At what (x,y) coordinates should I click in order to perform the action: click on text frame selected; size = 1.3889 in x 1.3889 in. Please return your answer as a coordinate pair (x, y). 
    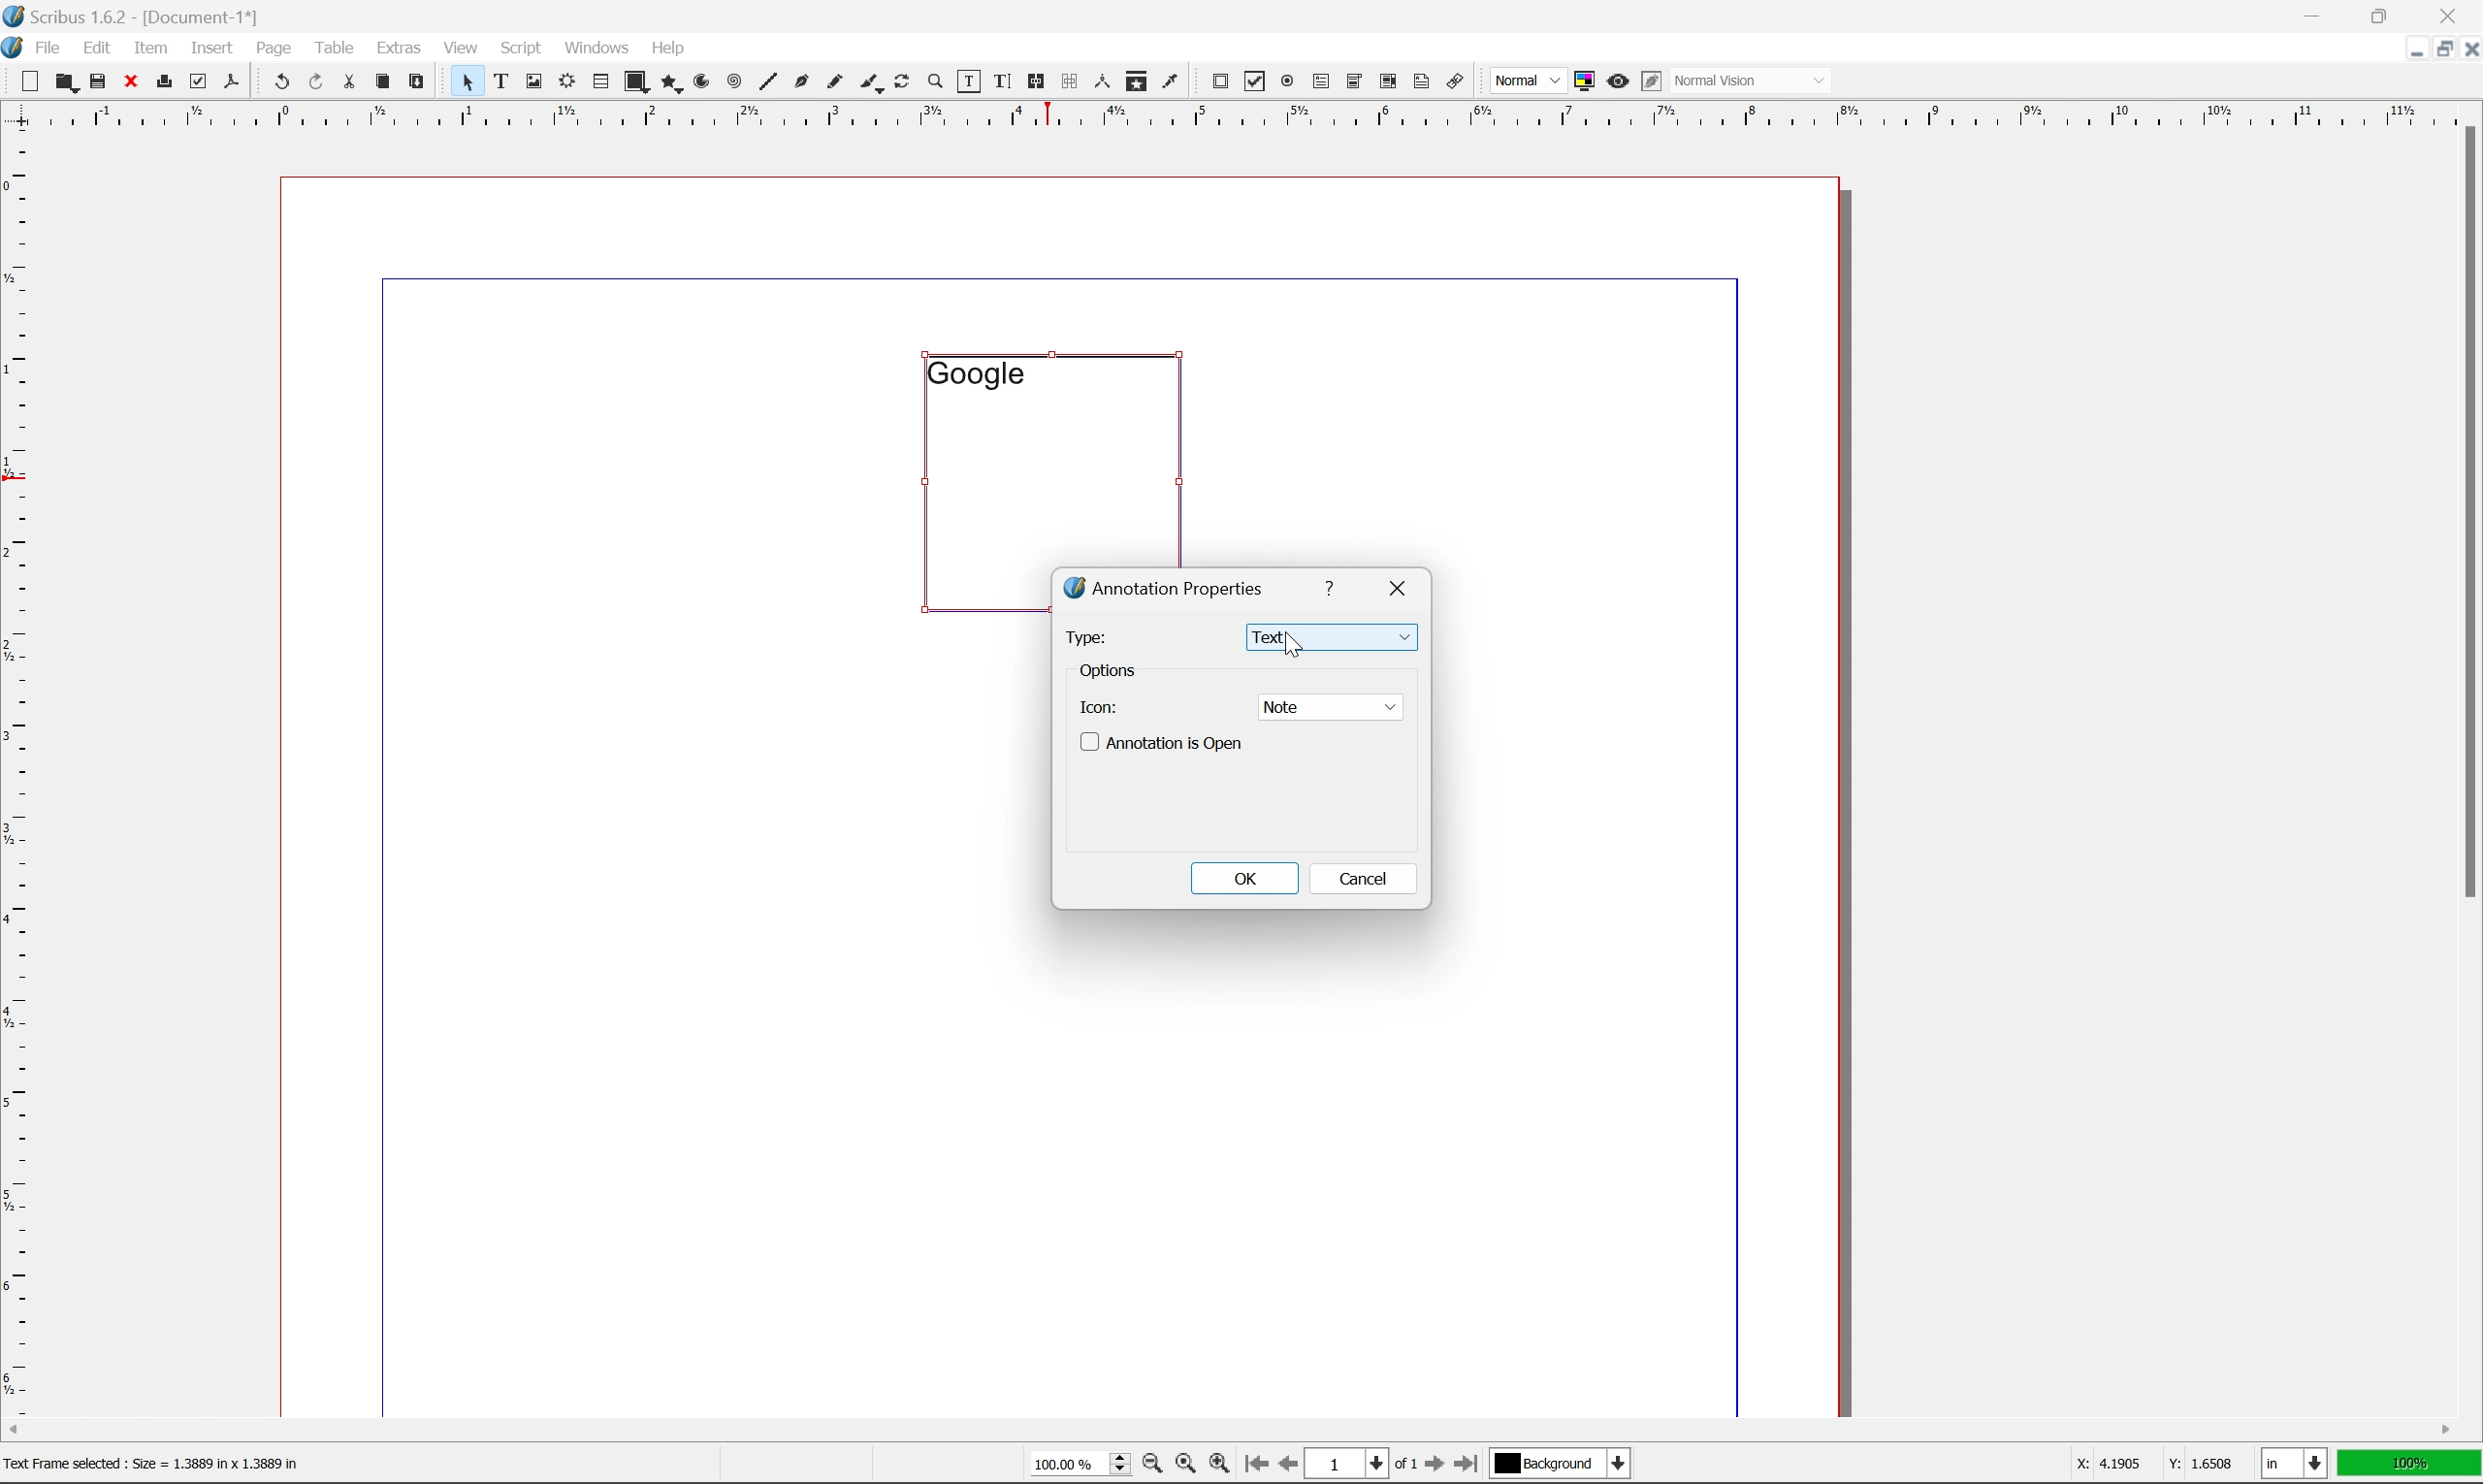
    Looking at the image, I should click on (169, 1466).